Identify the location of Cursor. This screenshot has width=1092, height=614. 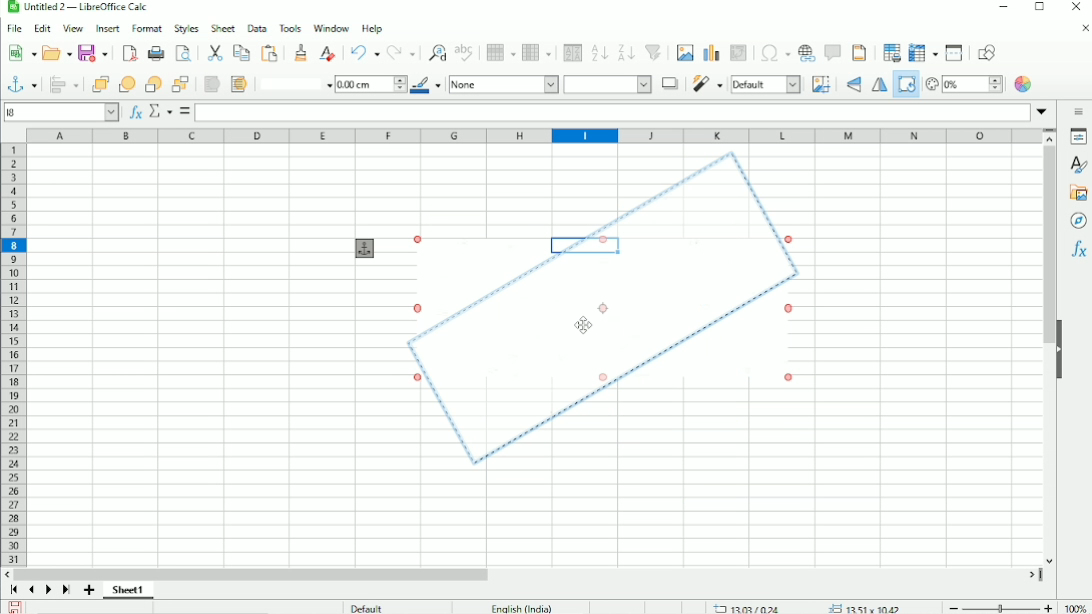
(584, 324).